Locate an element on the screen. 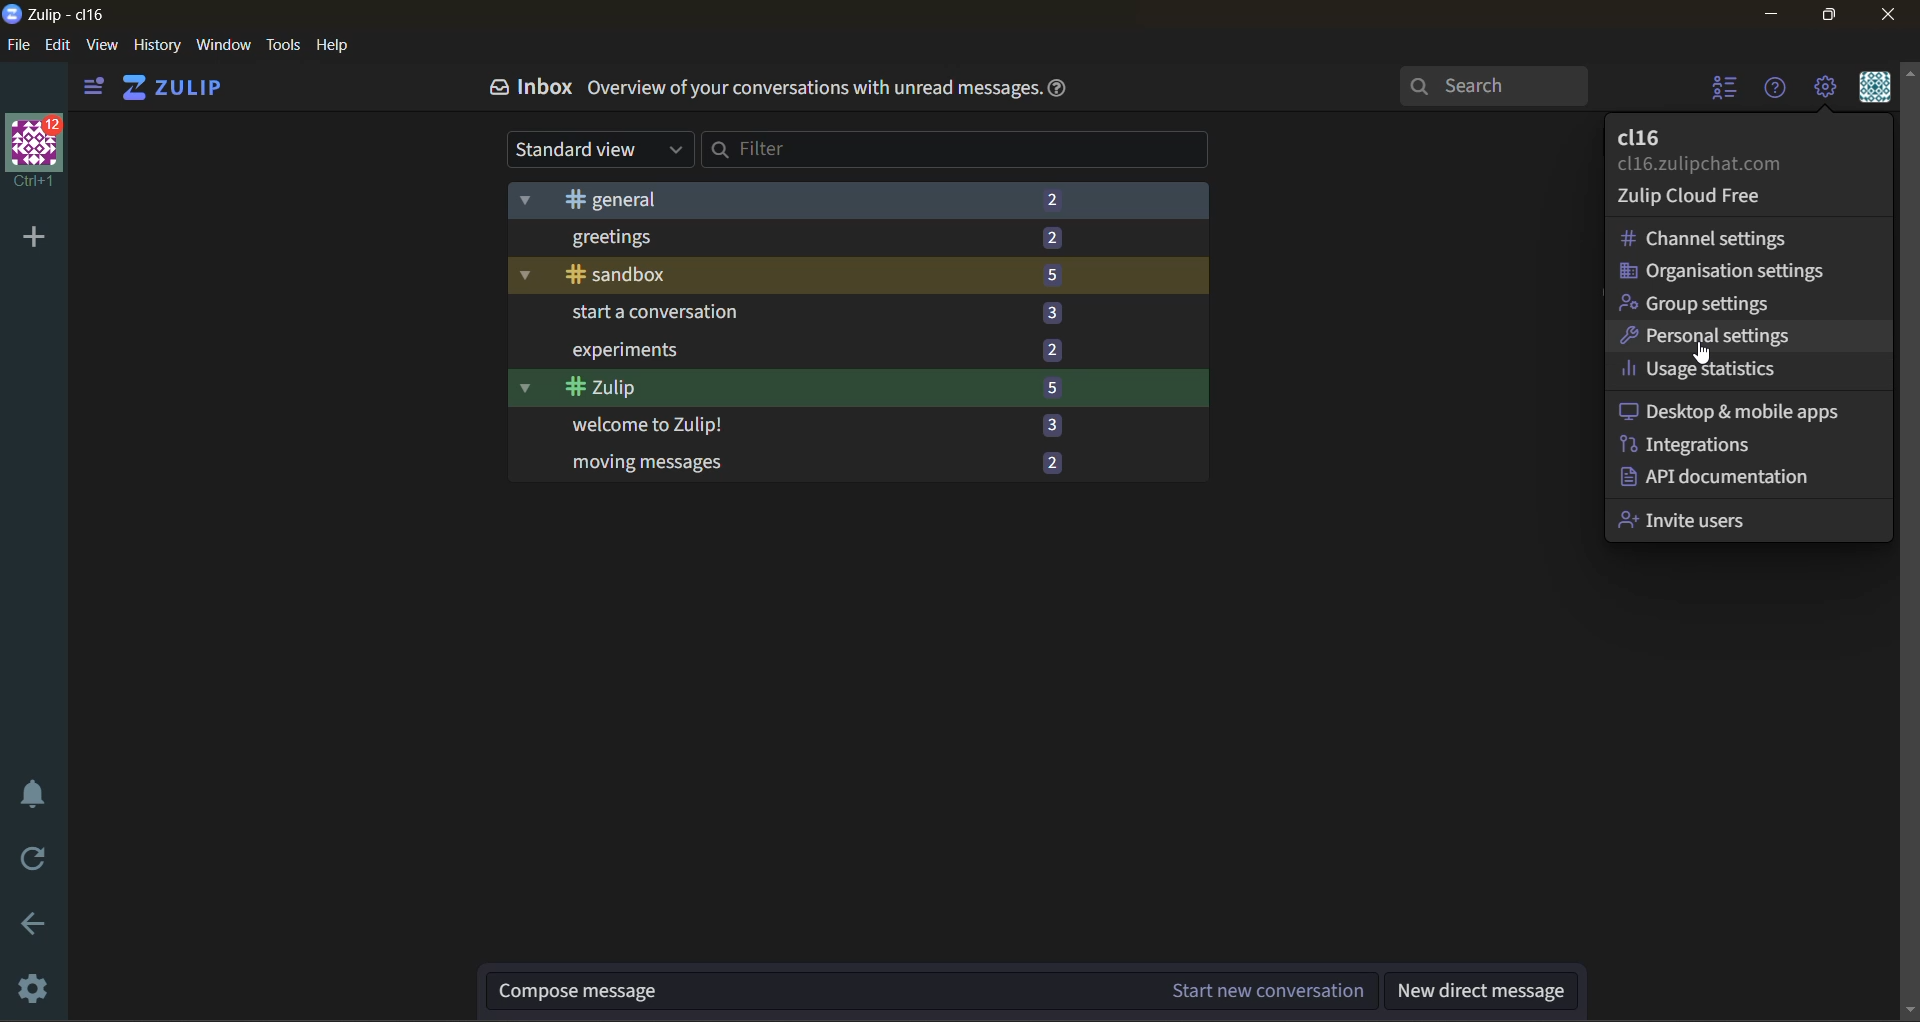 This screenshot has width=1920, height=1022. experiments is located at coordinates (796, 349).